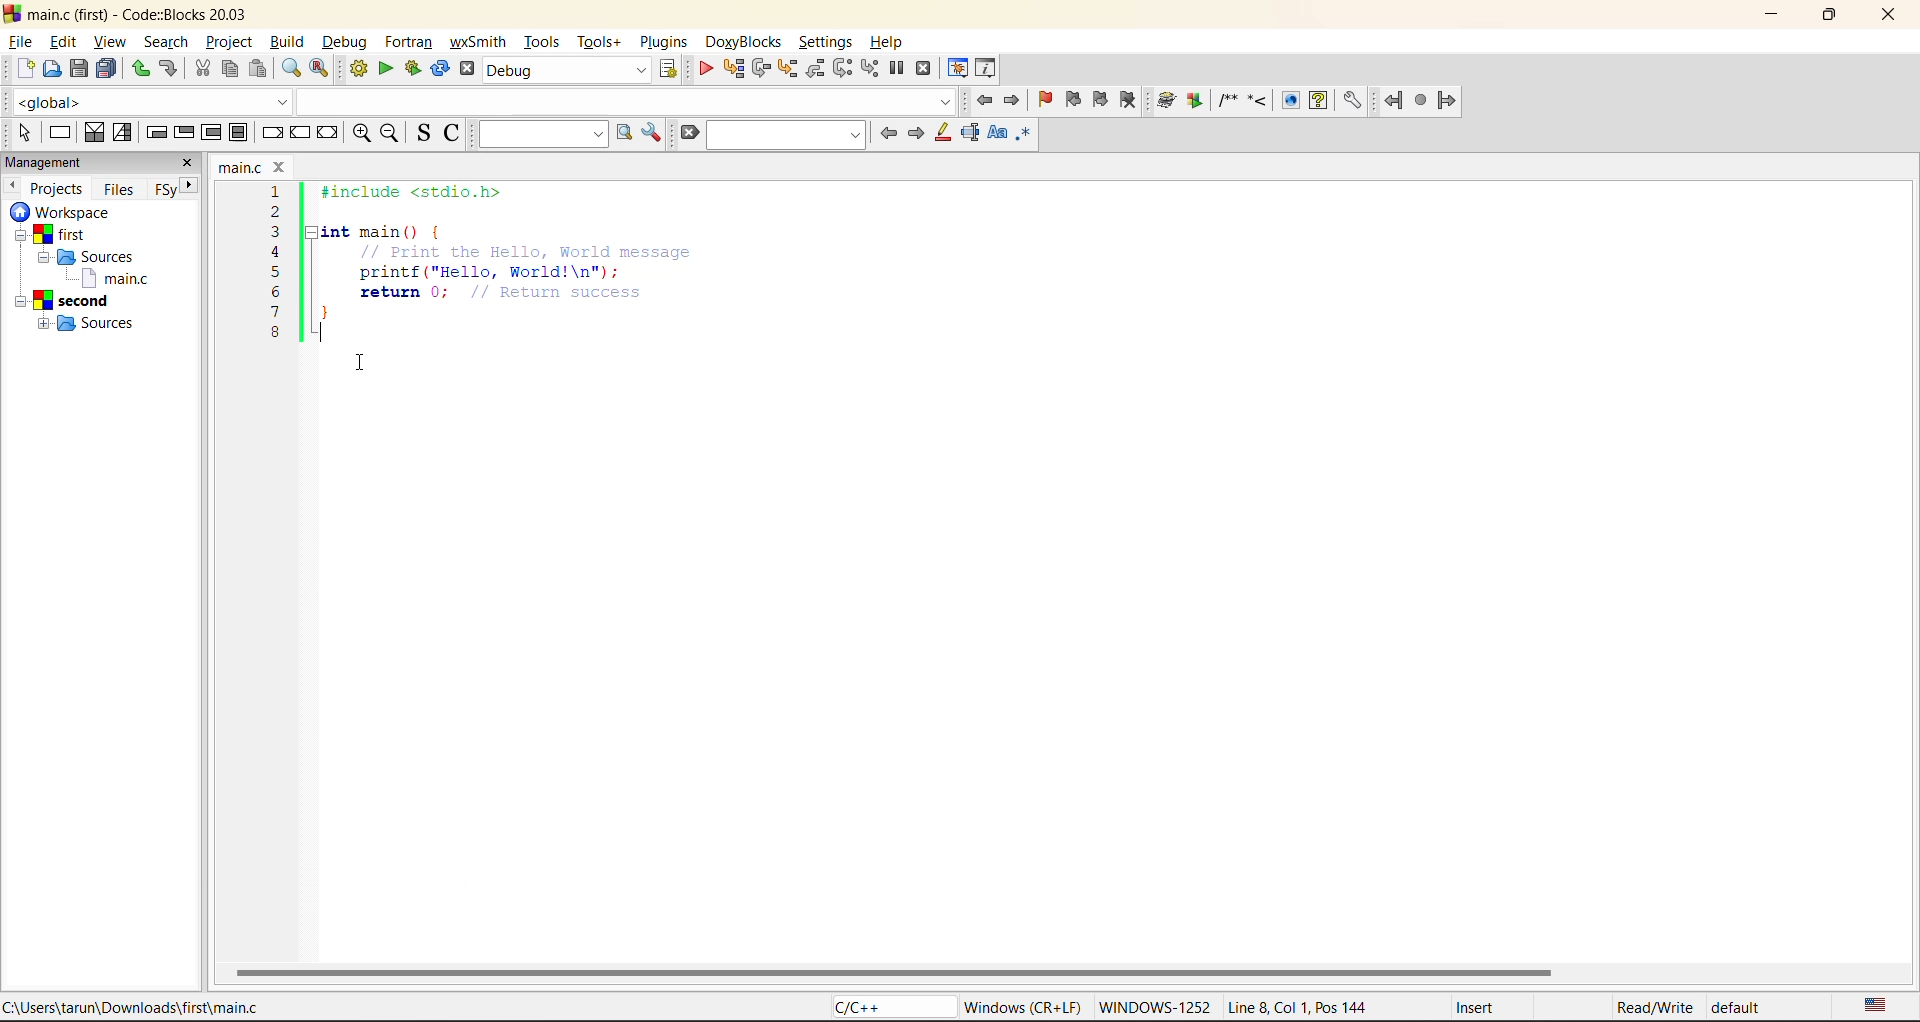 This screenshot has width=1920, height=1022. I want to click on run doxy wizard, so click(1166, 99).